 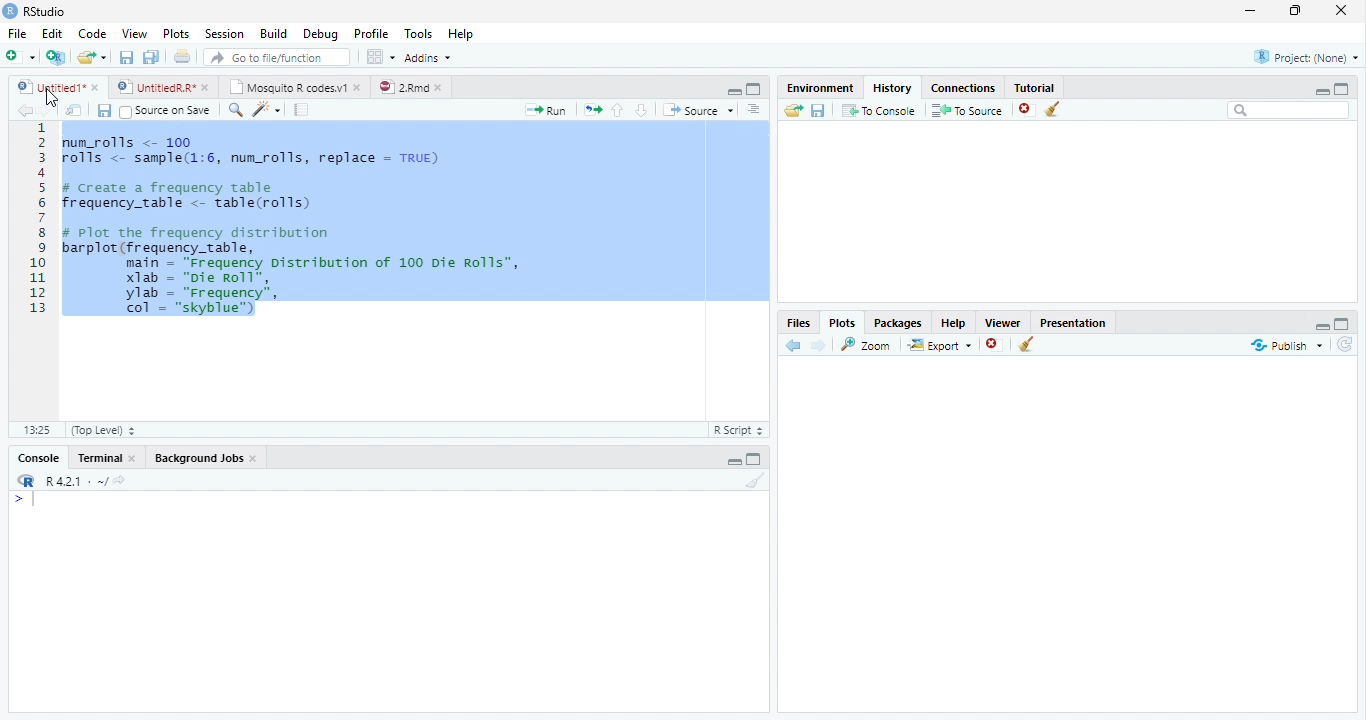 I want to click on Help, so click(x=954, y=322).